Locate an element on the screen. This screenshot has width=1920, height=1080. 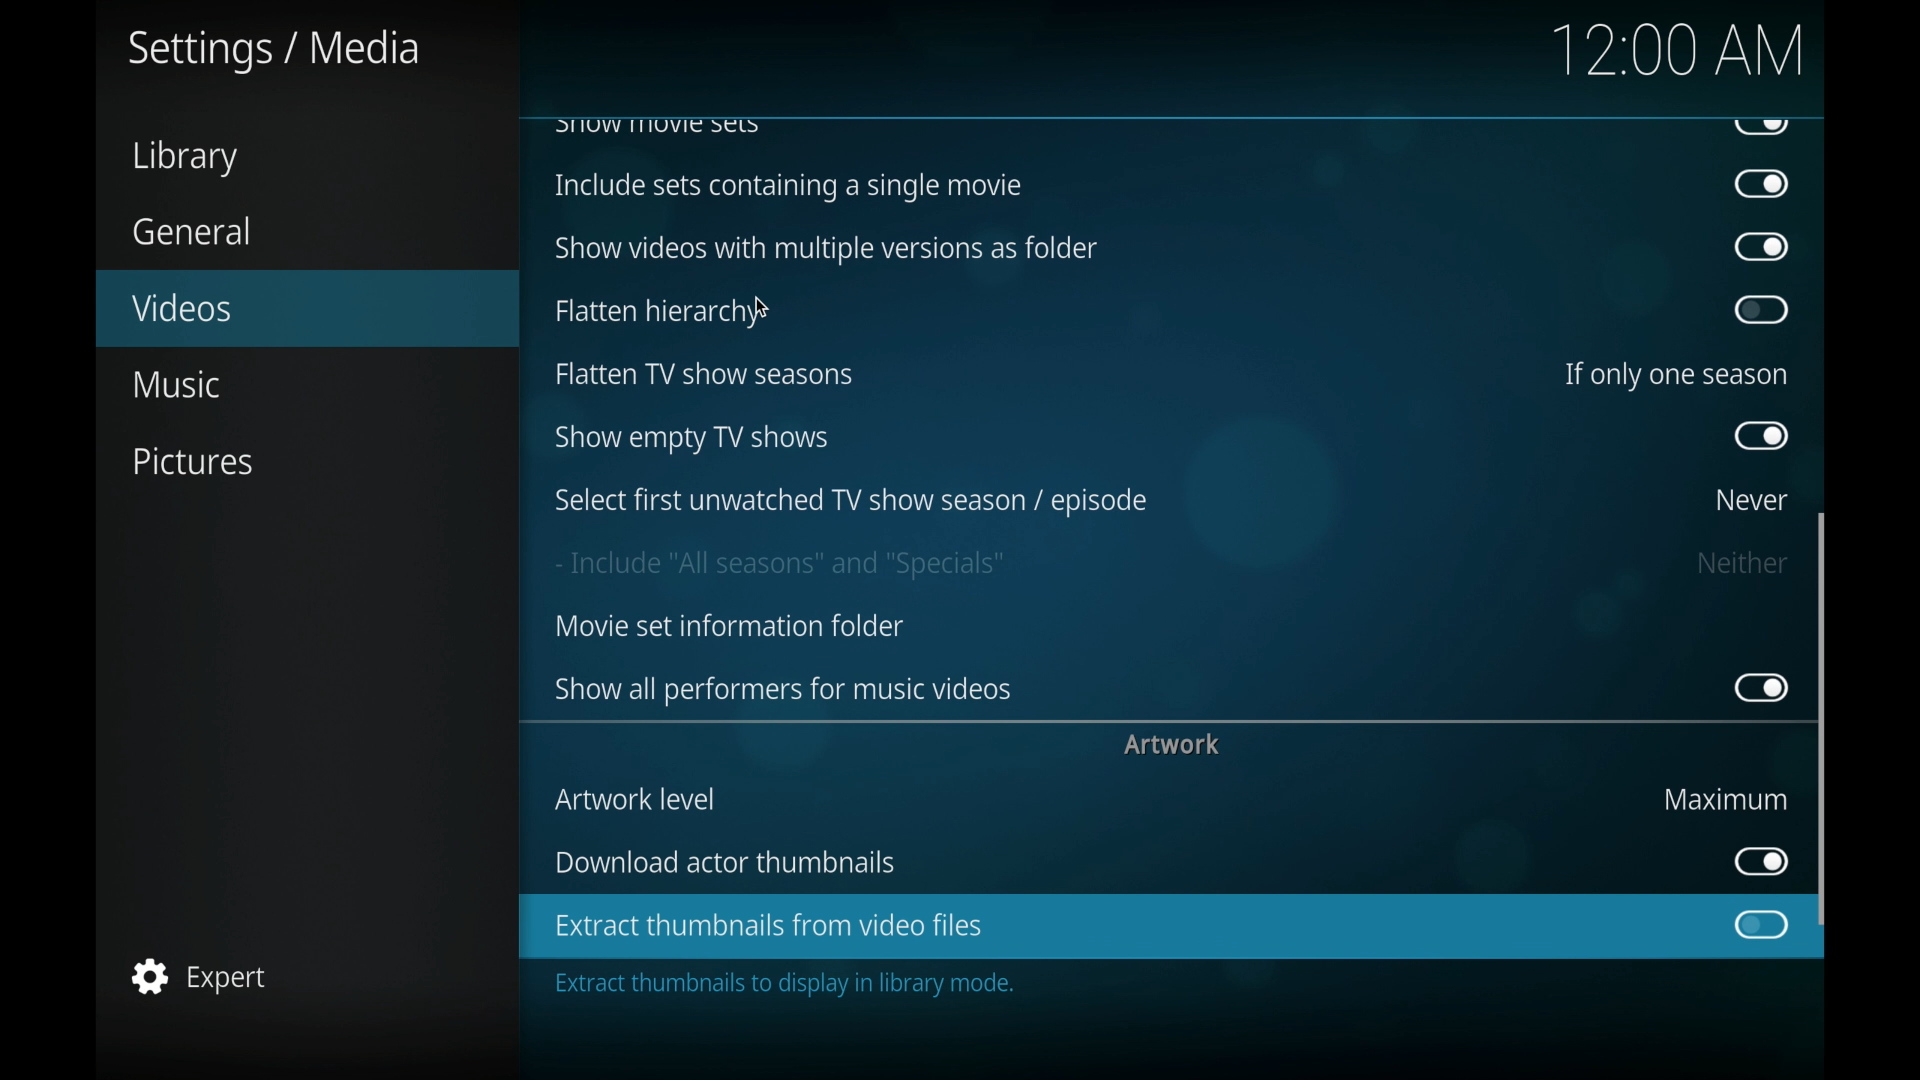
pictures is located at coordinates (198, 462).